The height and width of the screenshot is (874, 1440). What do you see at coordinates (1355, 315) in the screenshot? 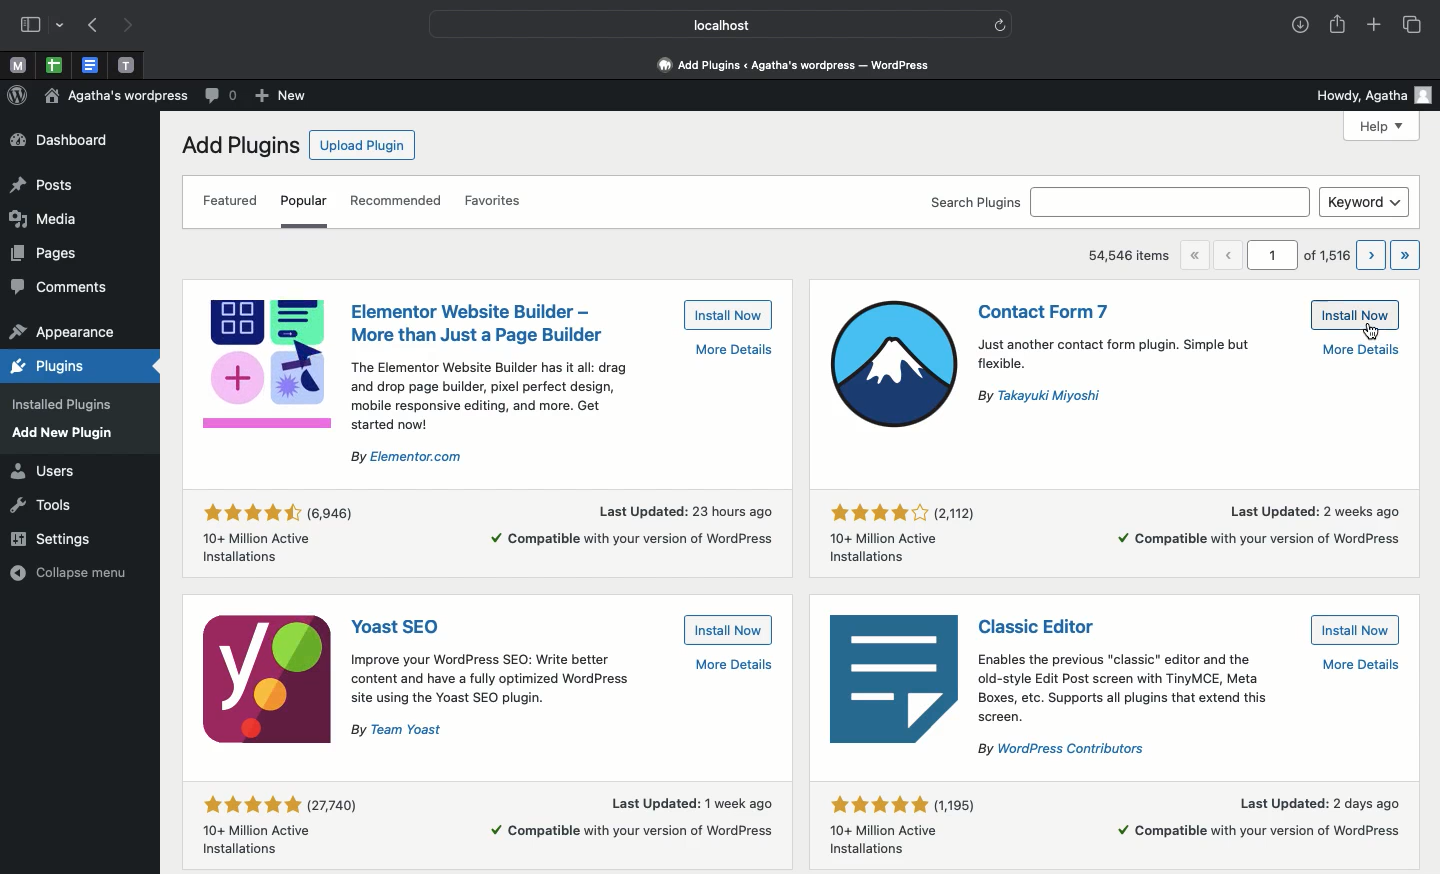
I see `install now` at bounding box center [1355, 315].